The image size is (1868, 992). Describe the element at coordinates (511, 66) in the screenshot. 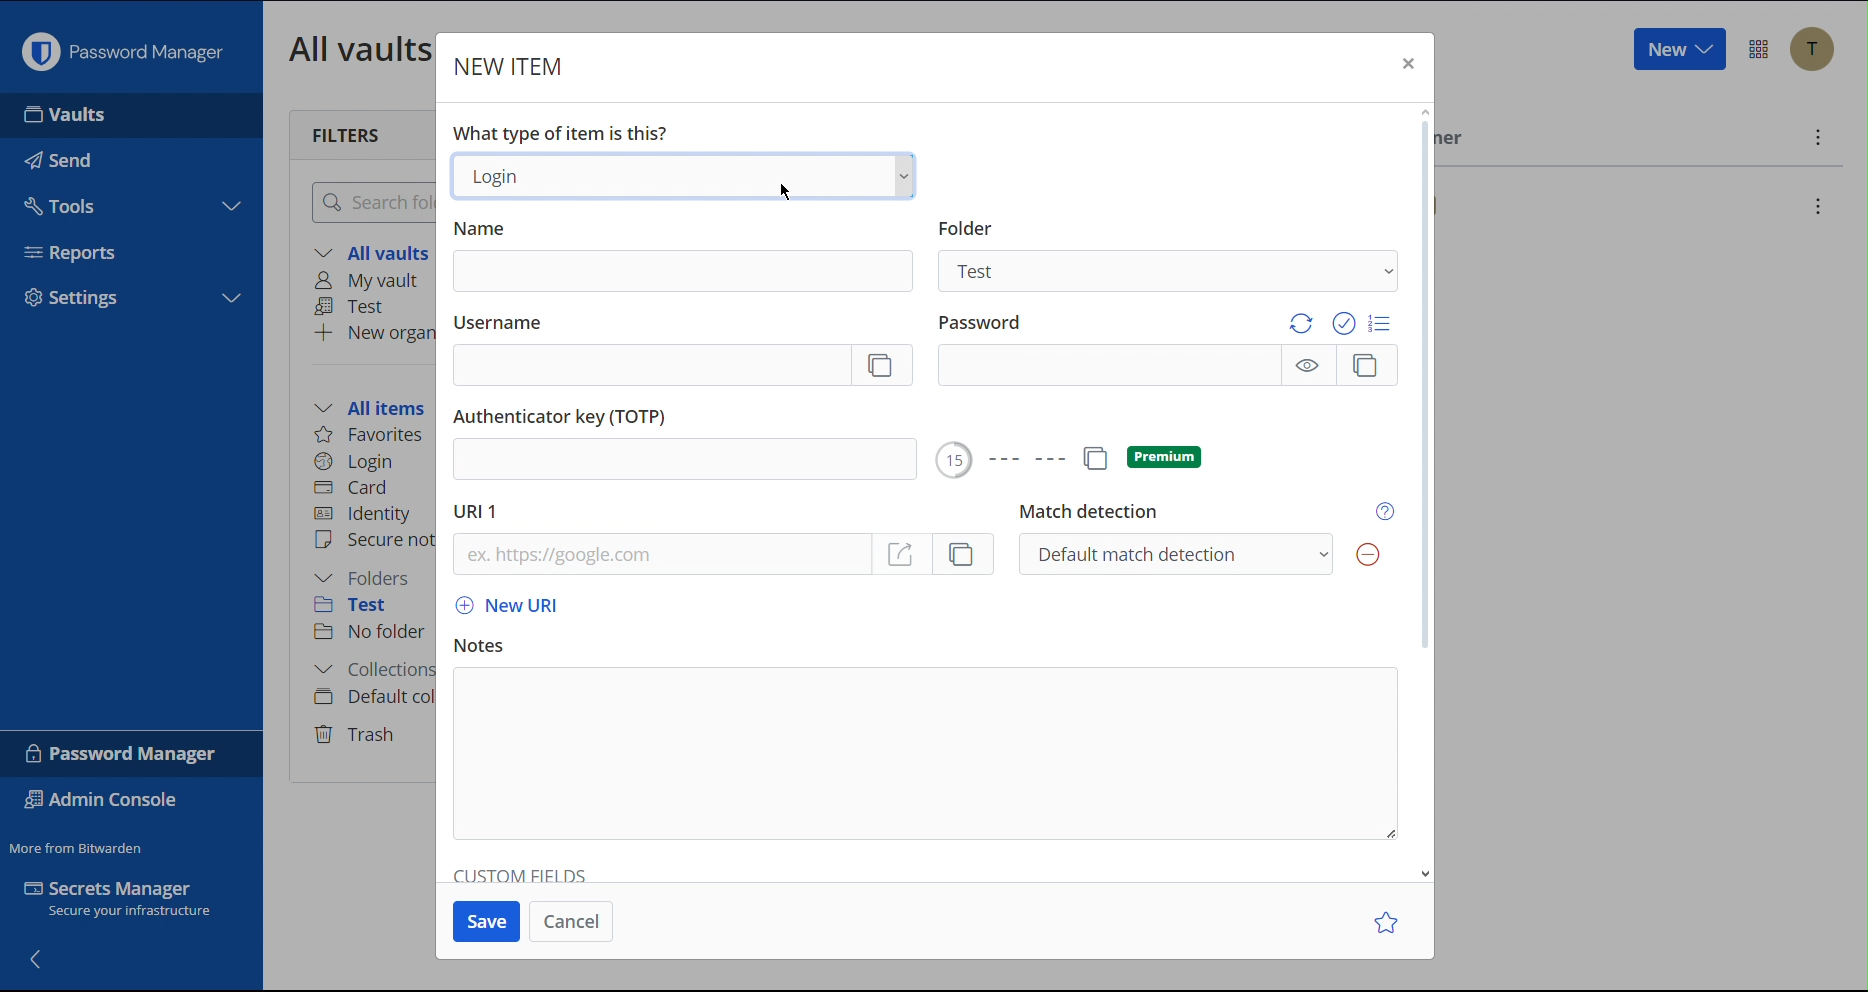

I see `New Item` at that location.